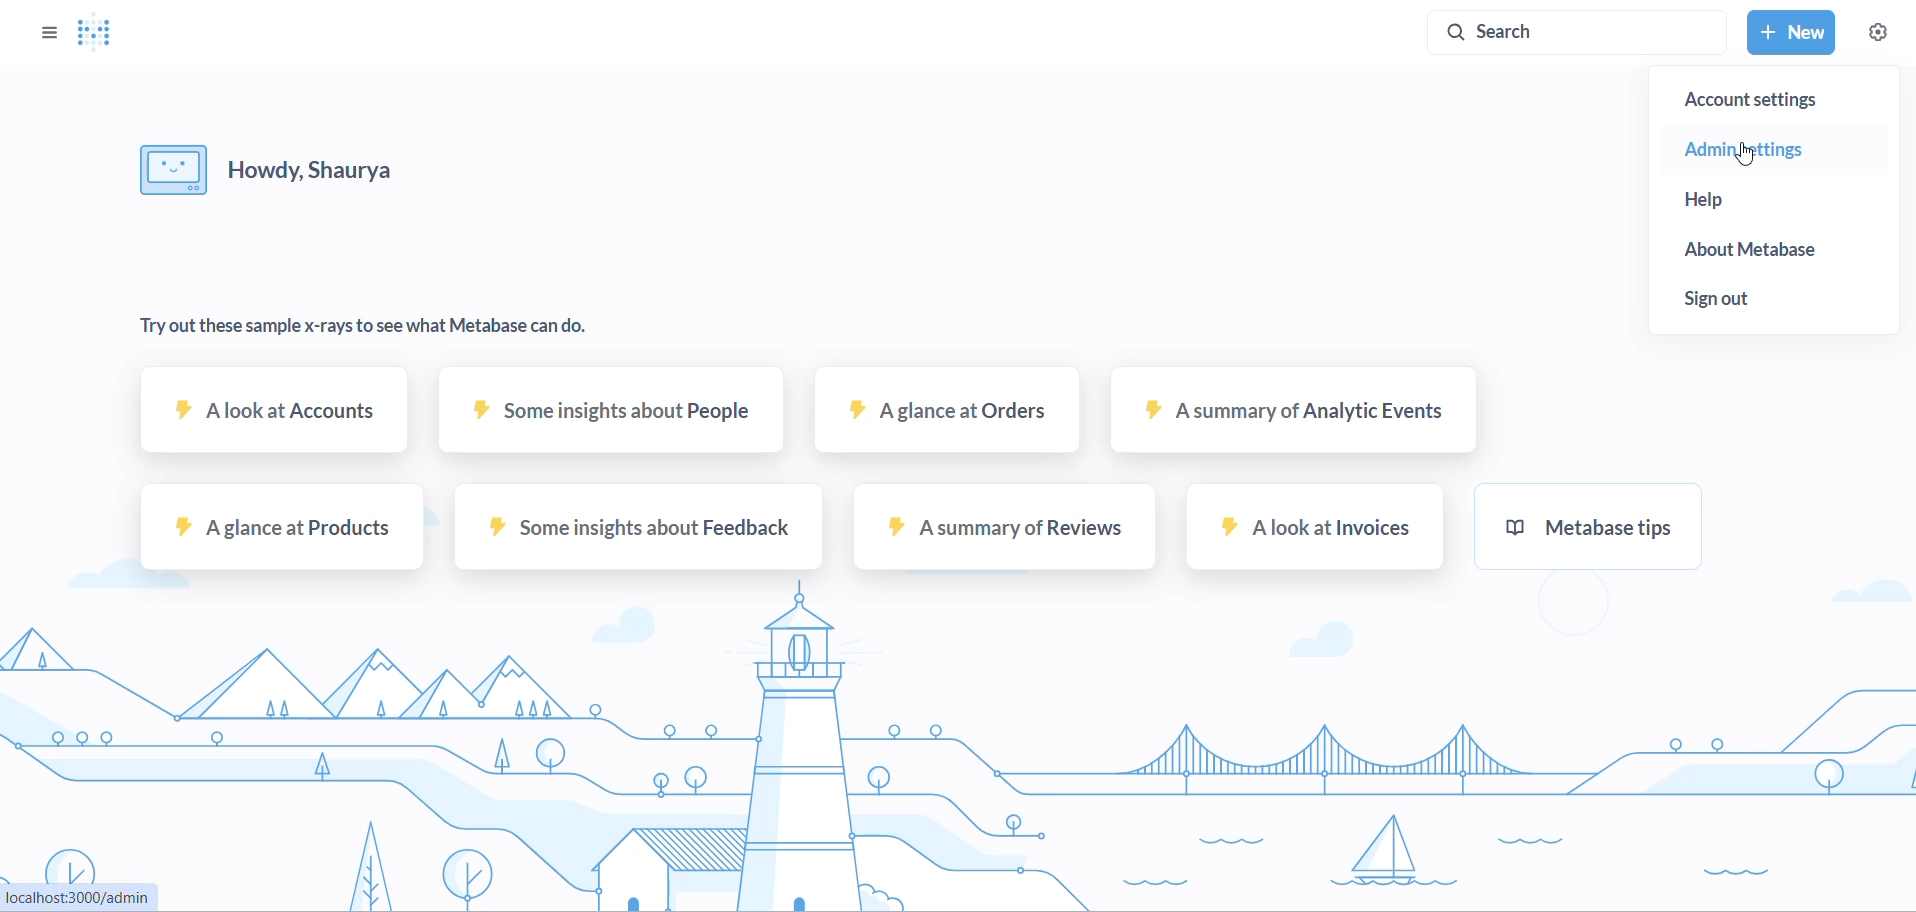 This screenshot has width=1916, height=912. I want to click on SETTINGS, so click(1880, 33).